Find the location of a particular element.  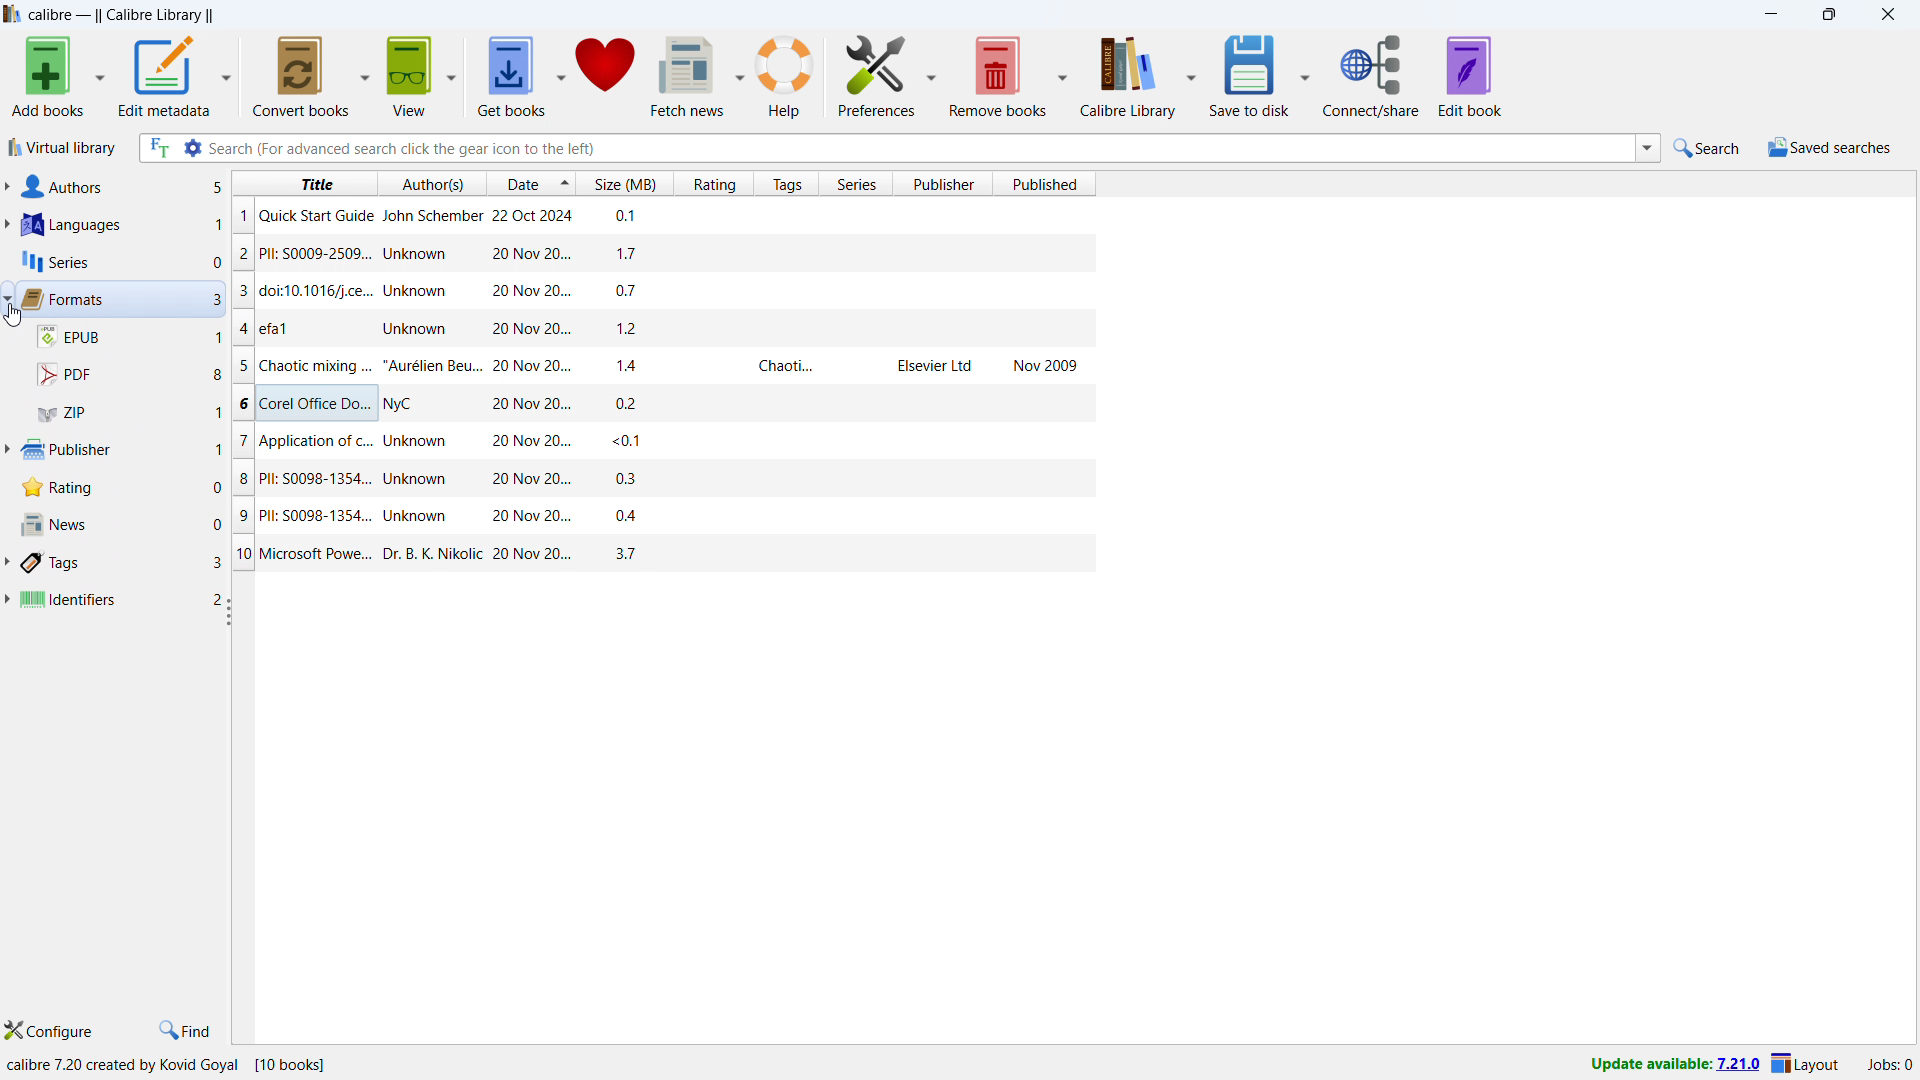

full text search is located at coordinates (158, 147).